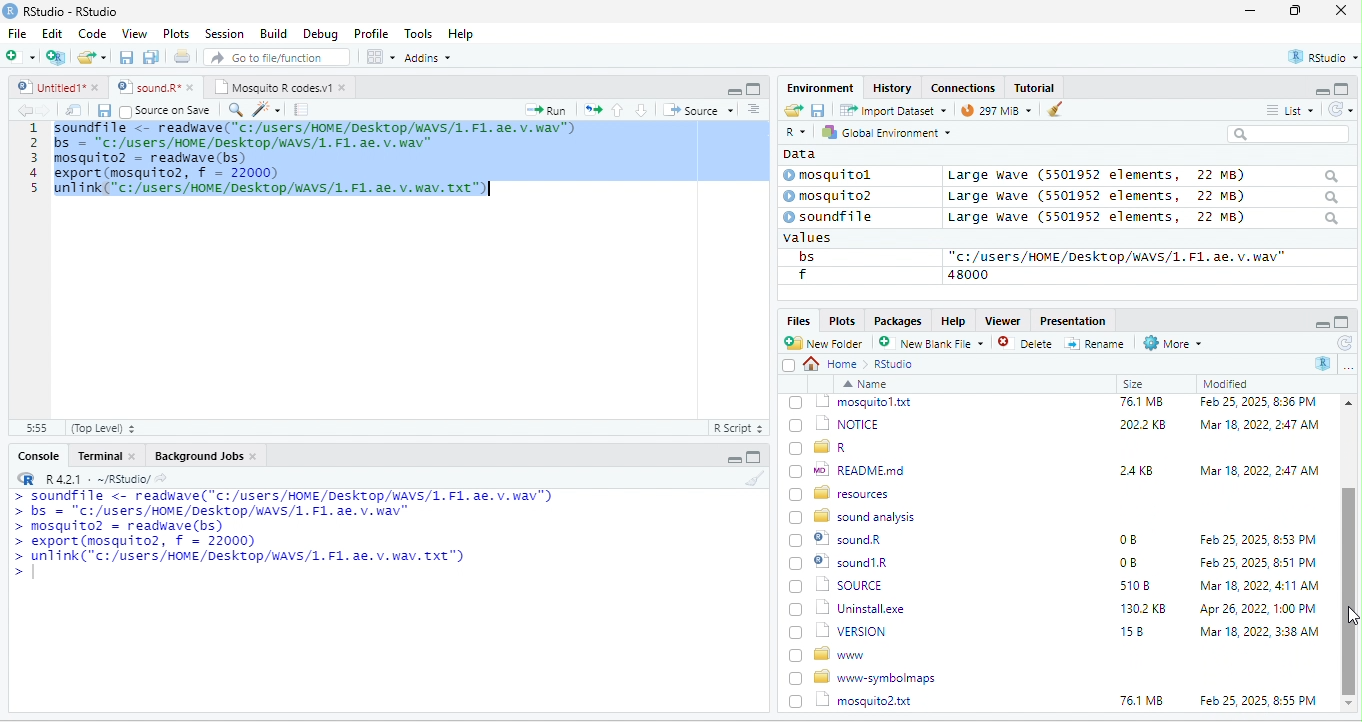 This screenshot has height=722, width=1362. Describe the element at coordinates (1142, 175) in the screenshot. I see `Large wave (5501952 elements, 22 MB)` at that location.